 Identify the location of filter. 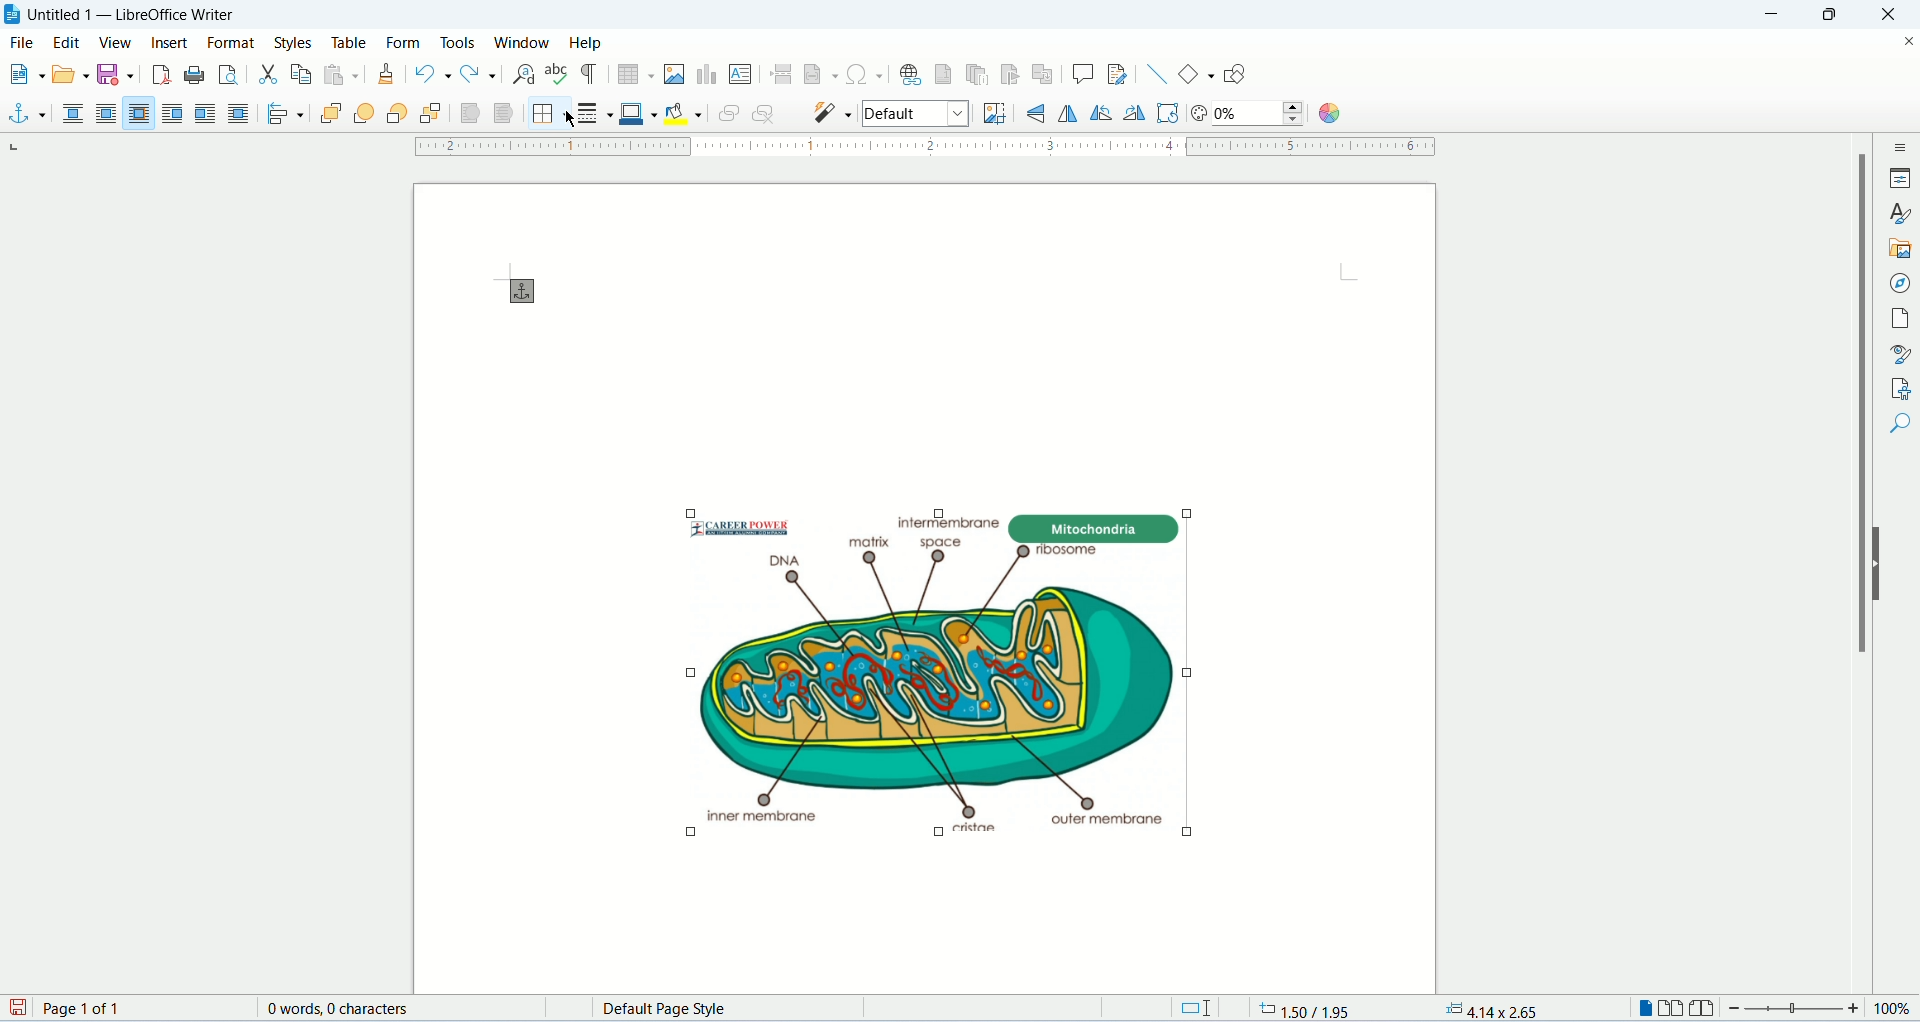
(834, 111).